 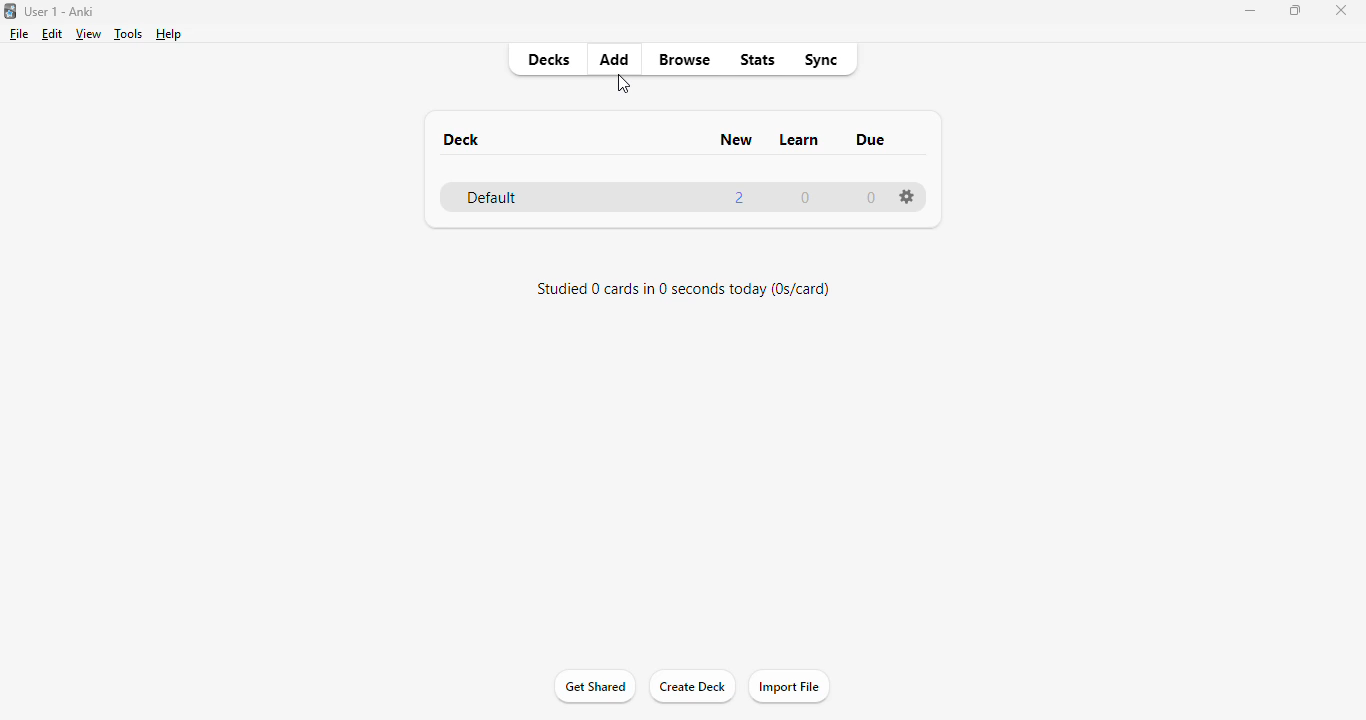 I want to click on studied 0 card in 0 seconds today (0s/card), so click(x=685, y=290).